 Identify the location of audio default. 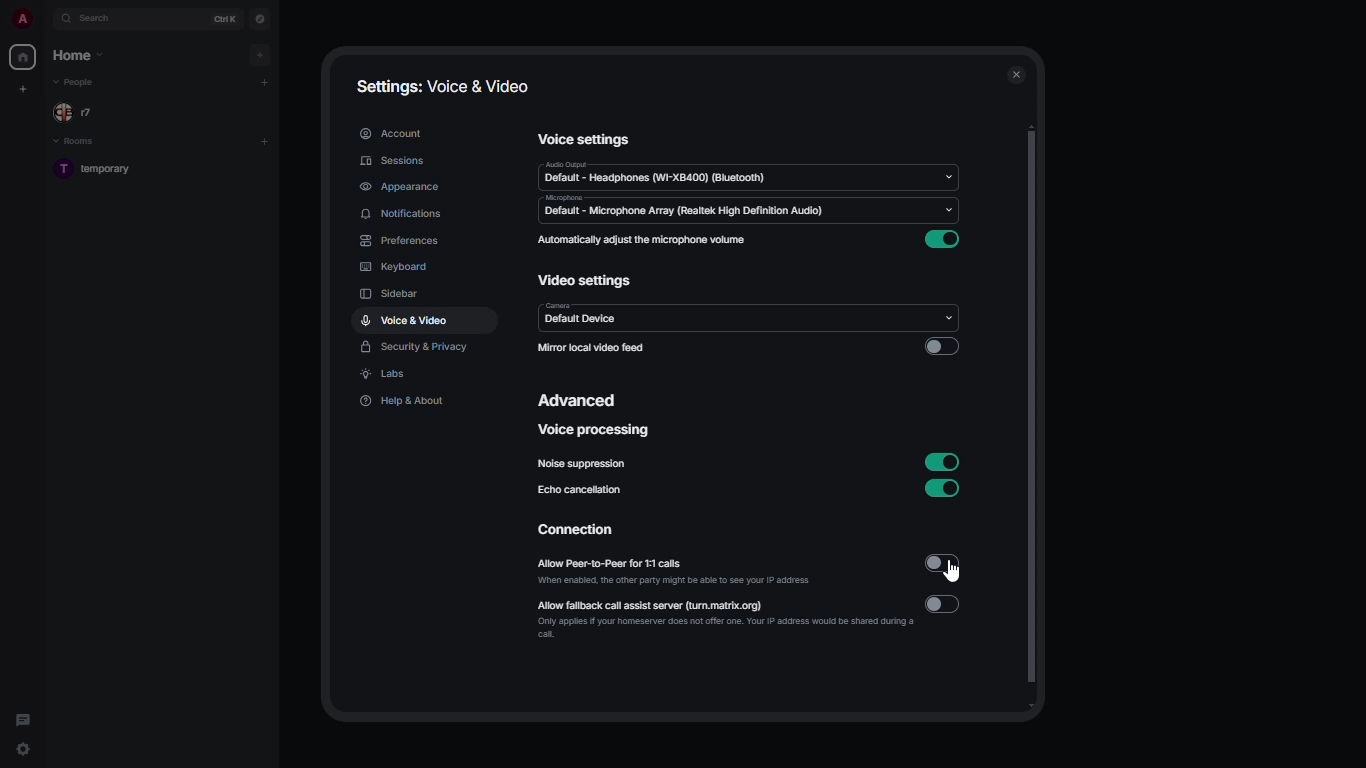
(657, 174).